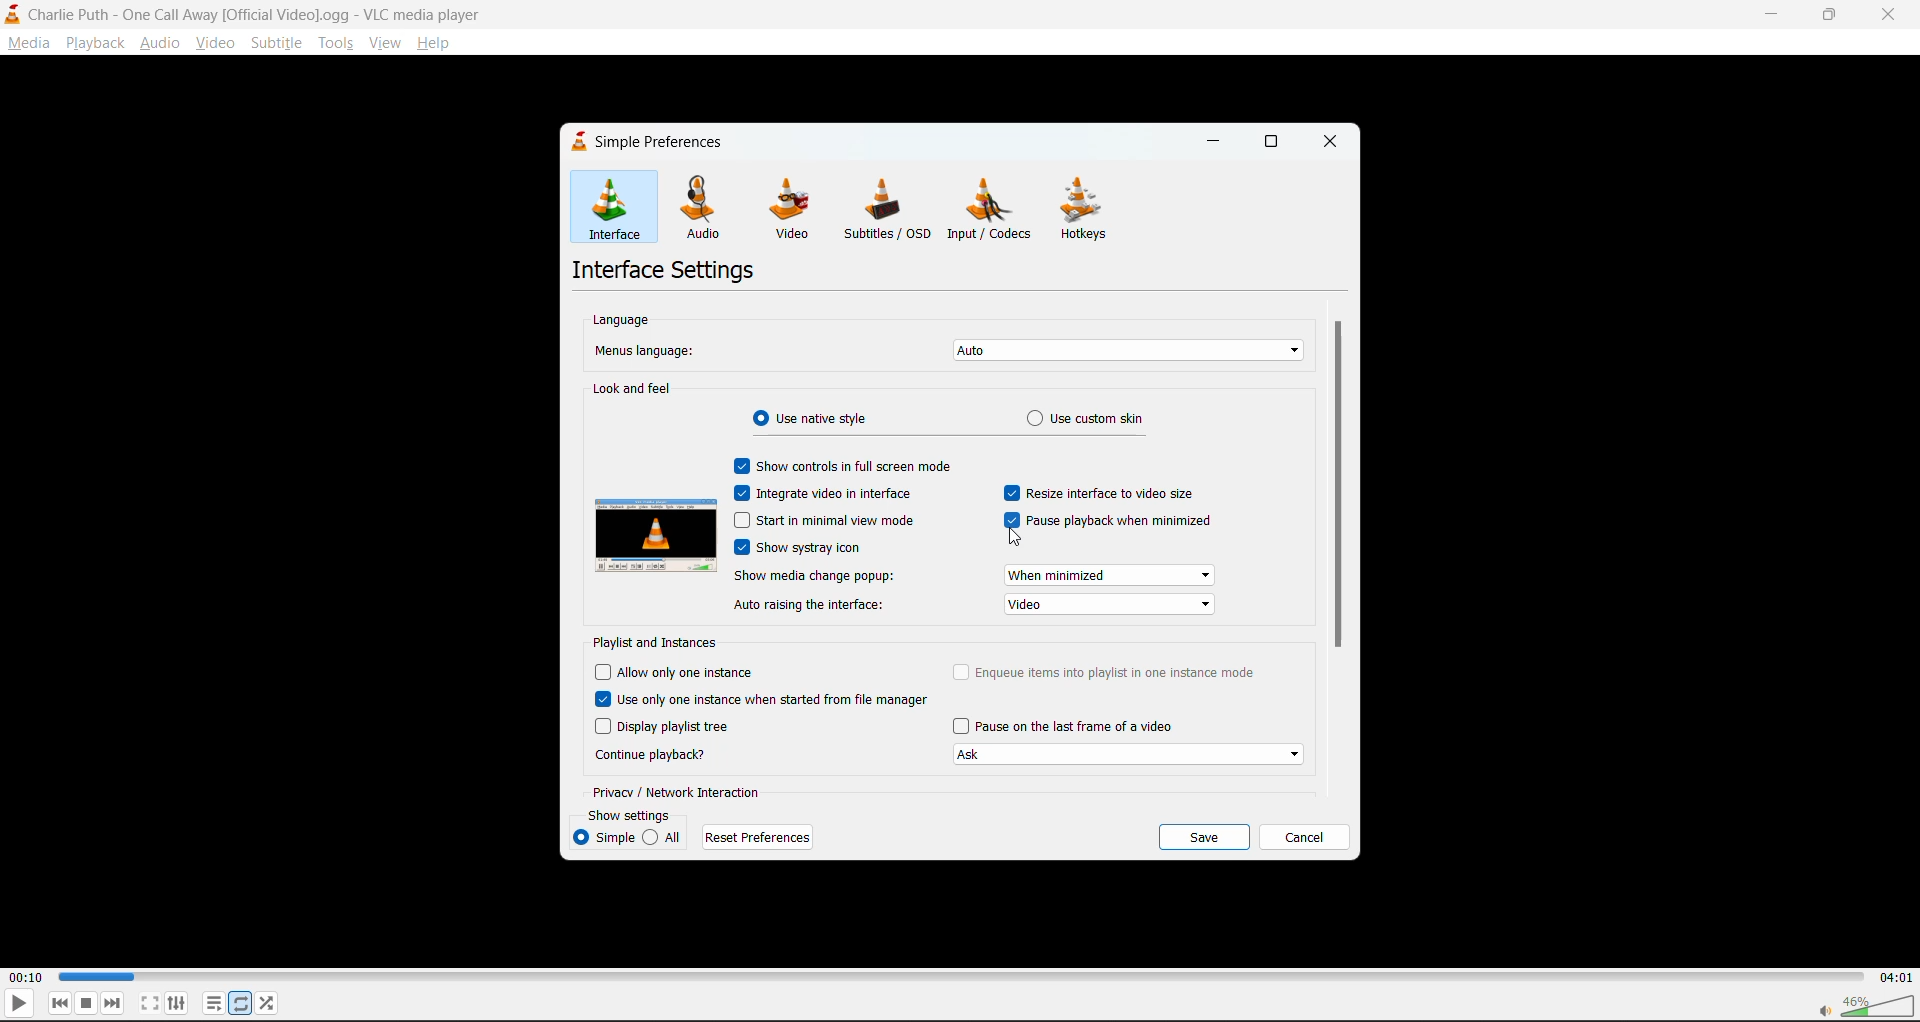 The width and height of the screenshot is (1920, 1022). Describe the element at coordinates (839, 520) in the screenshot. I see `start in minimal view` at that location.